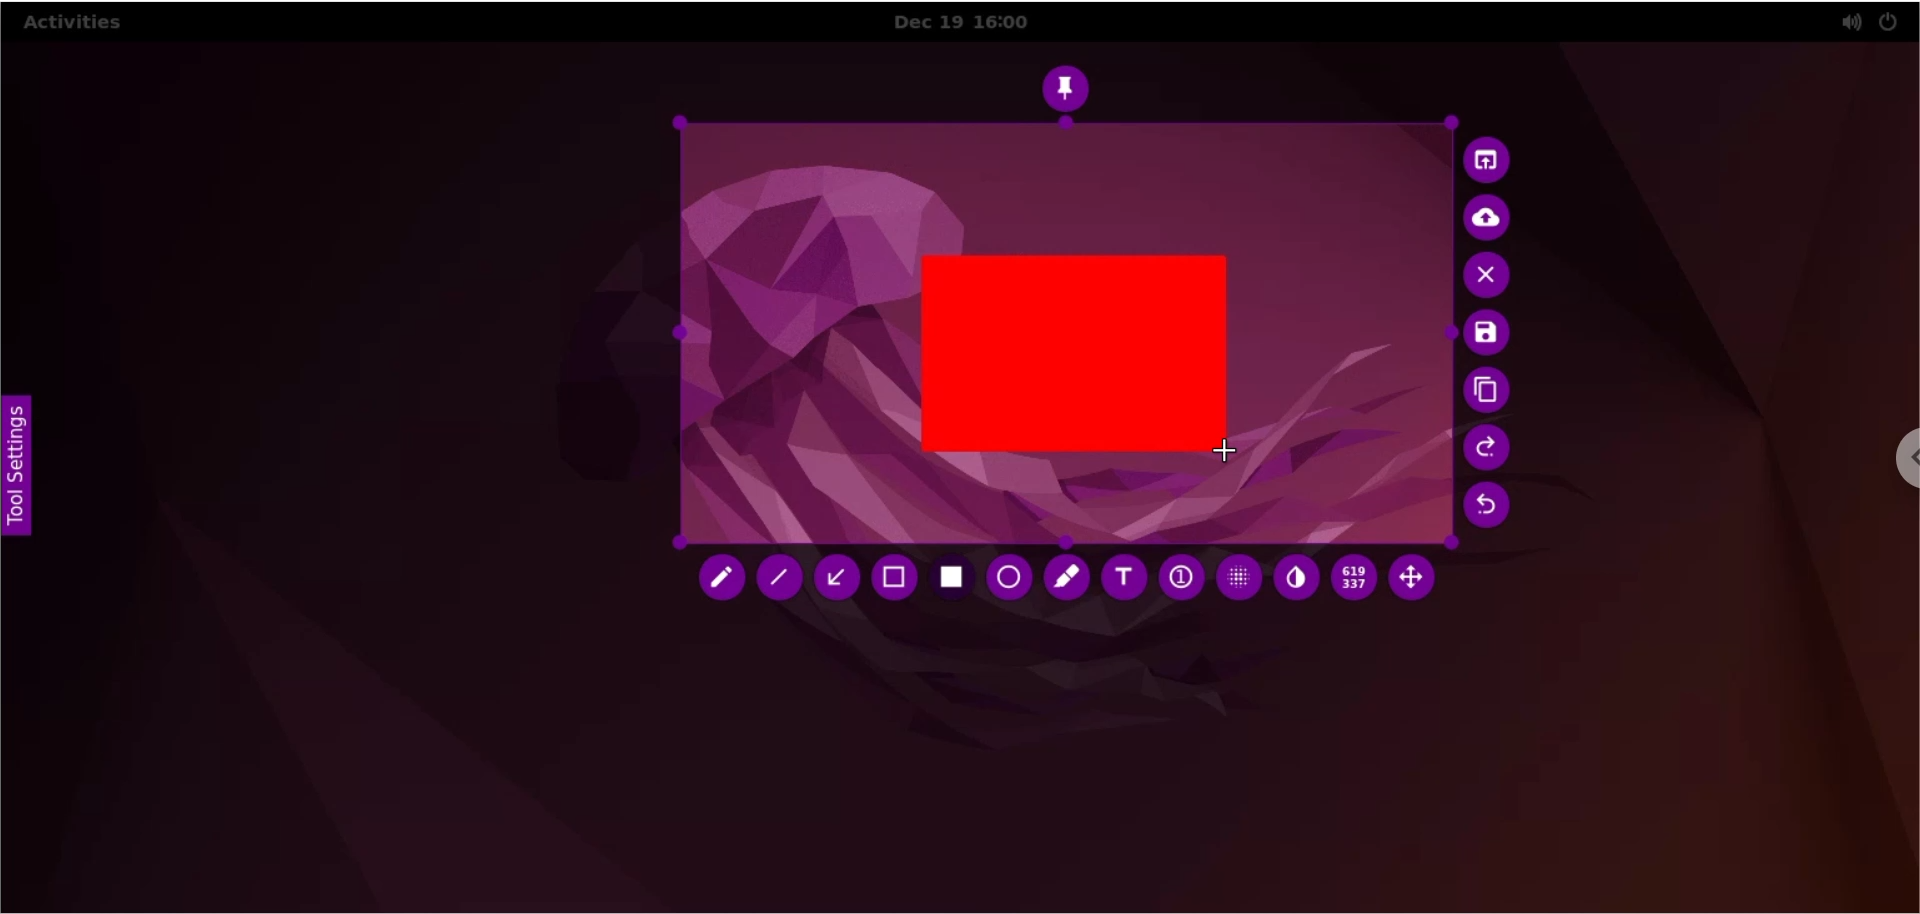  Describe the element at coordinates (784, 580) in the screenshot. I see `line tool` at that location.